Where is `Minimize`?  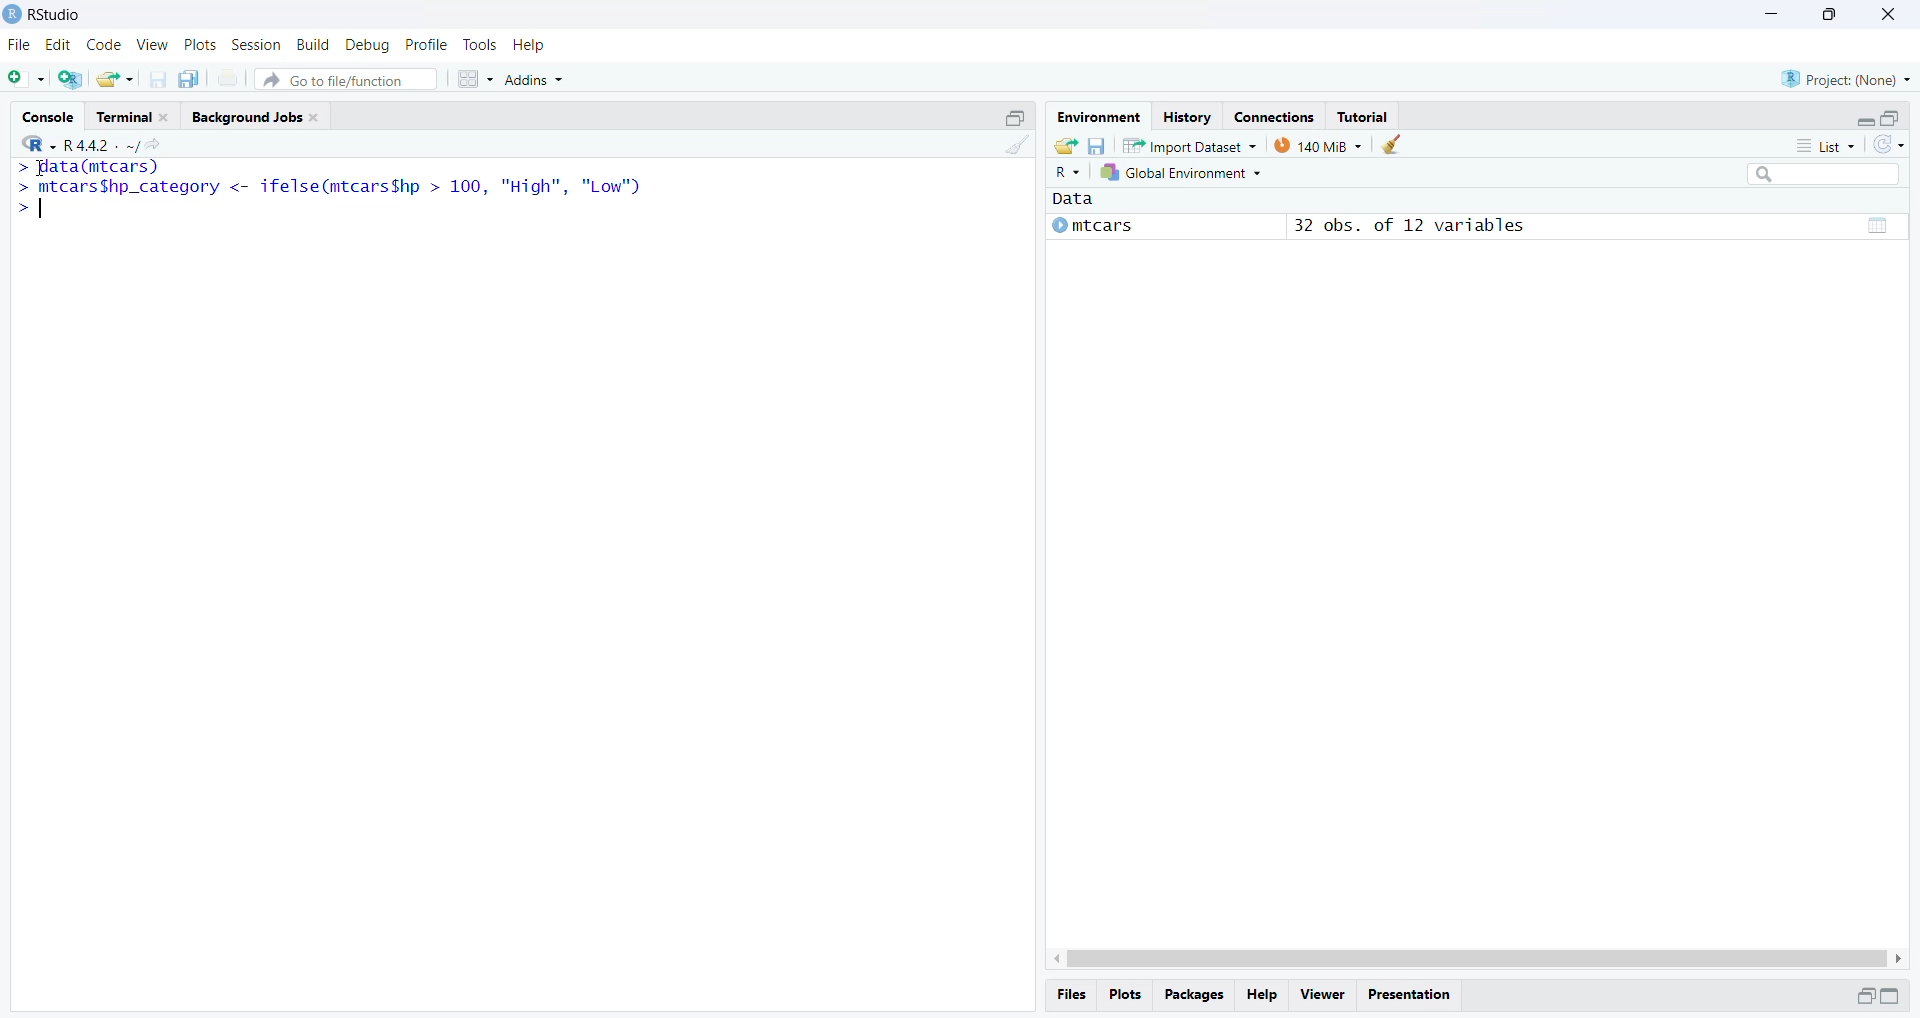
Minimize is located at coordinates (1860, 118).